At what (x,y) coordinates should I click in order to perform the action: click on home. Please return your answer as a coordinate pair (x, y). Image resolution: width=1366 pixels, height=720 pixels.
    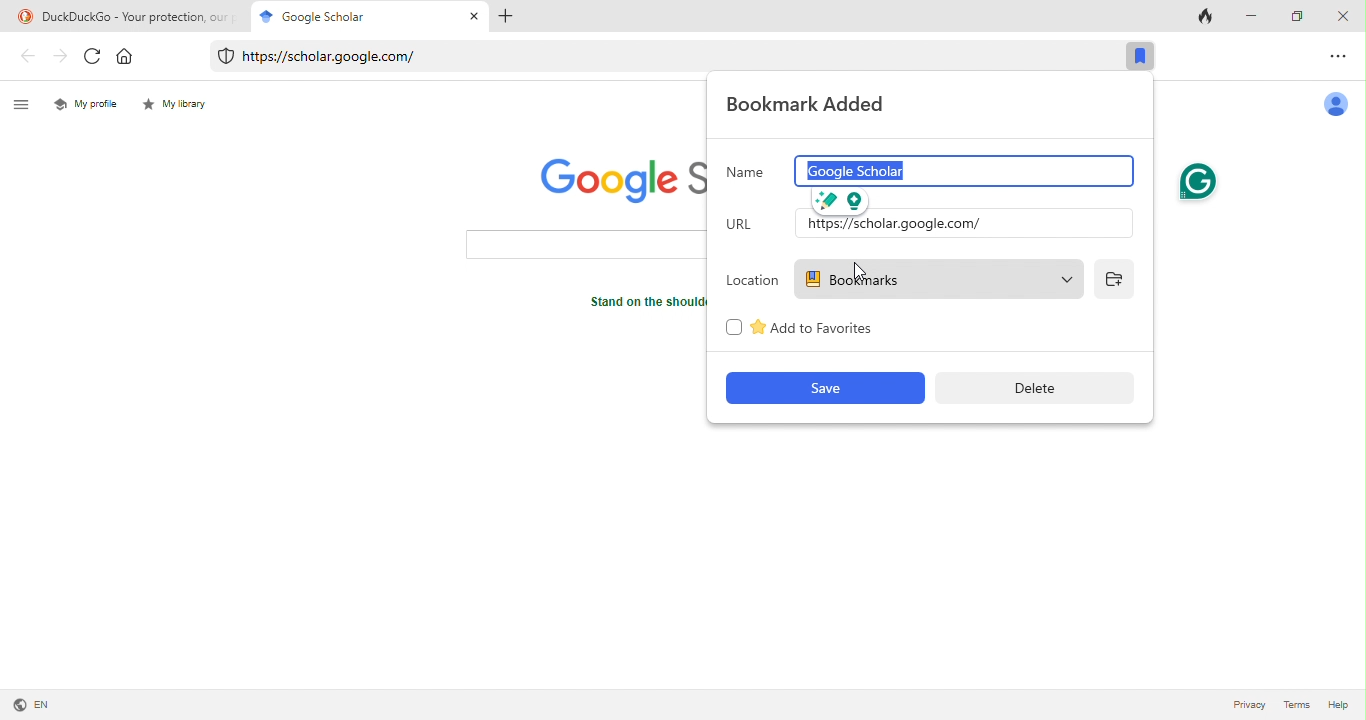
    Looking at the image, I should click on (133, 57).